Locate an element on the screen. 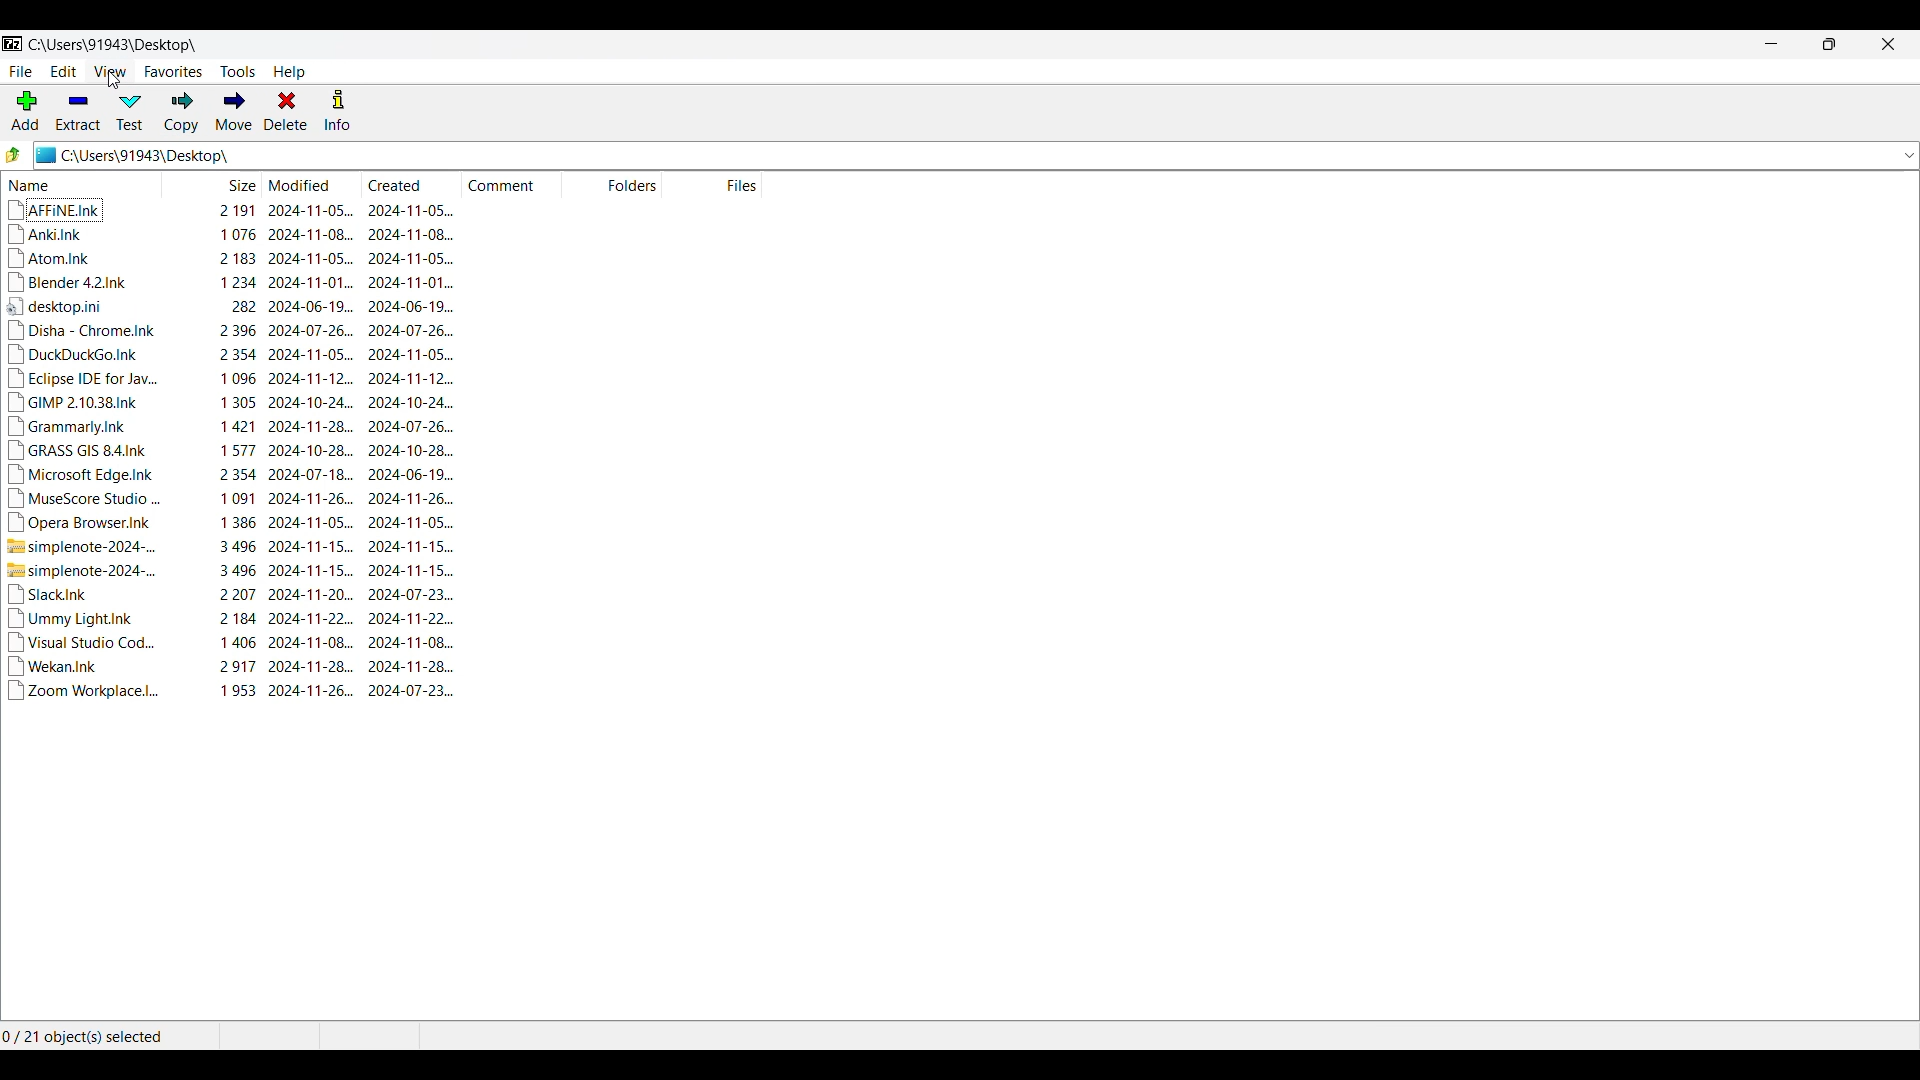 This screenshot has height=1080, width=1920. GRASS GIS 84.Ink 1577 2024-10-28... 2024-10-28.. is located at coordinates (230, 451).